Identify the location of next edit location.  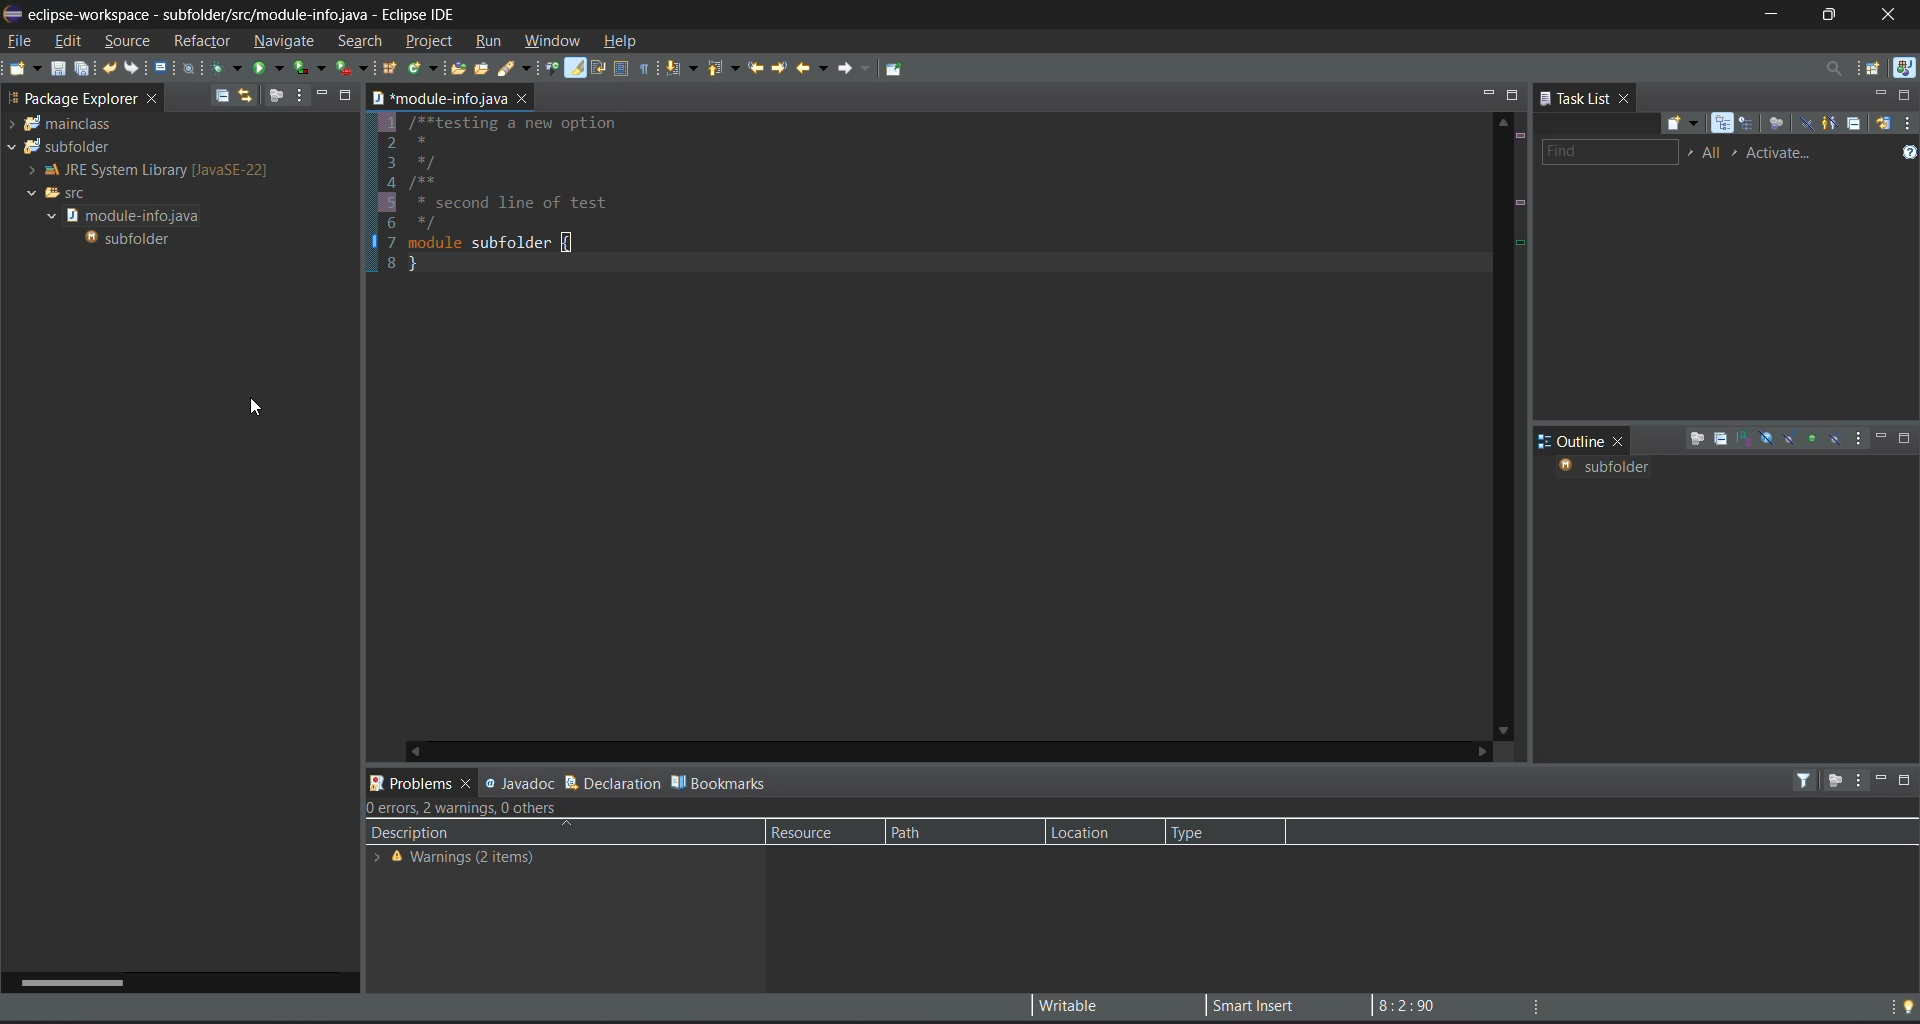
(778, 66).